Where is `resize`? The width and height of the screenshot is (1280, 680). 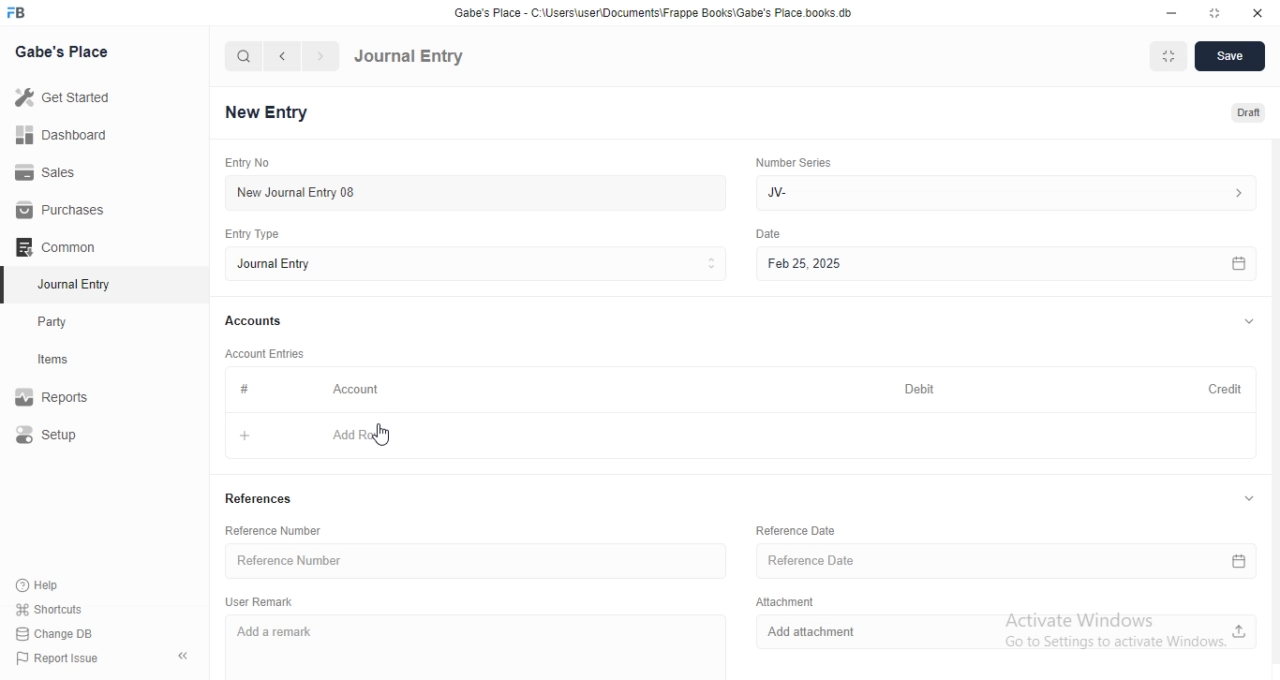
resize is located at coordinates (1211, 12).